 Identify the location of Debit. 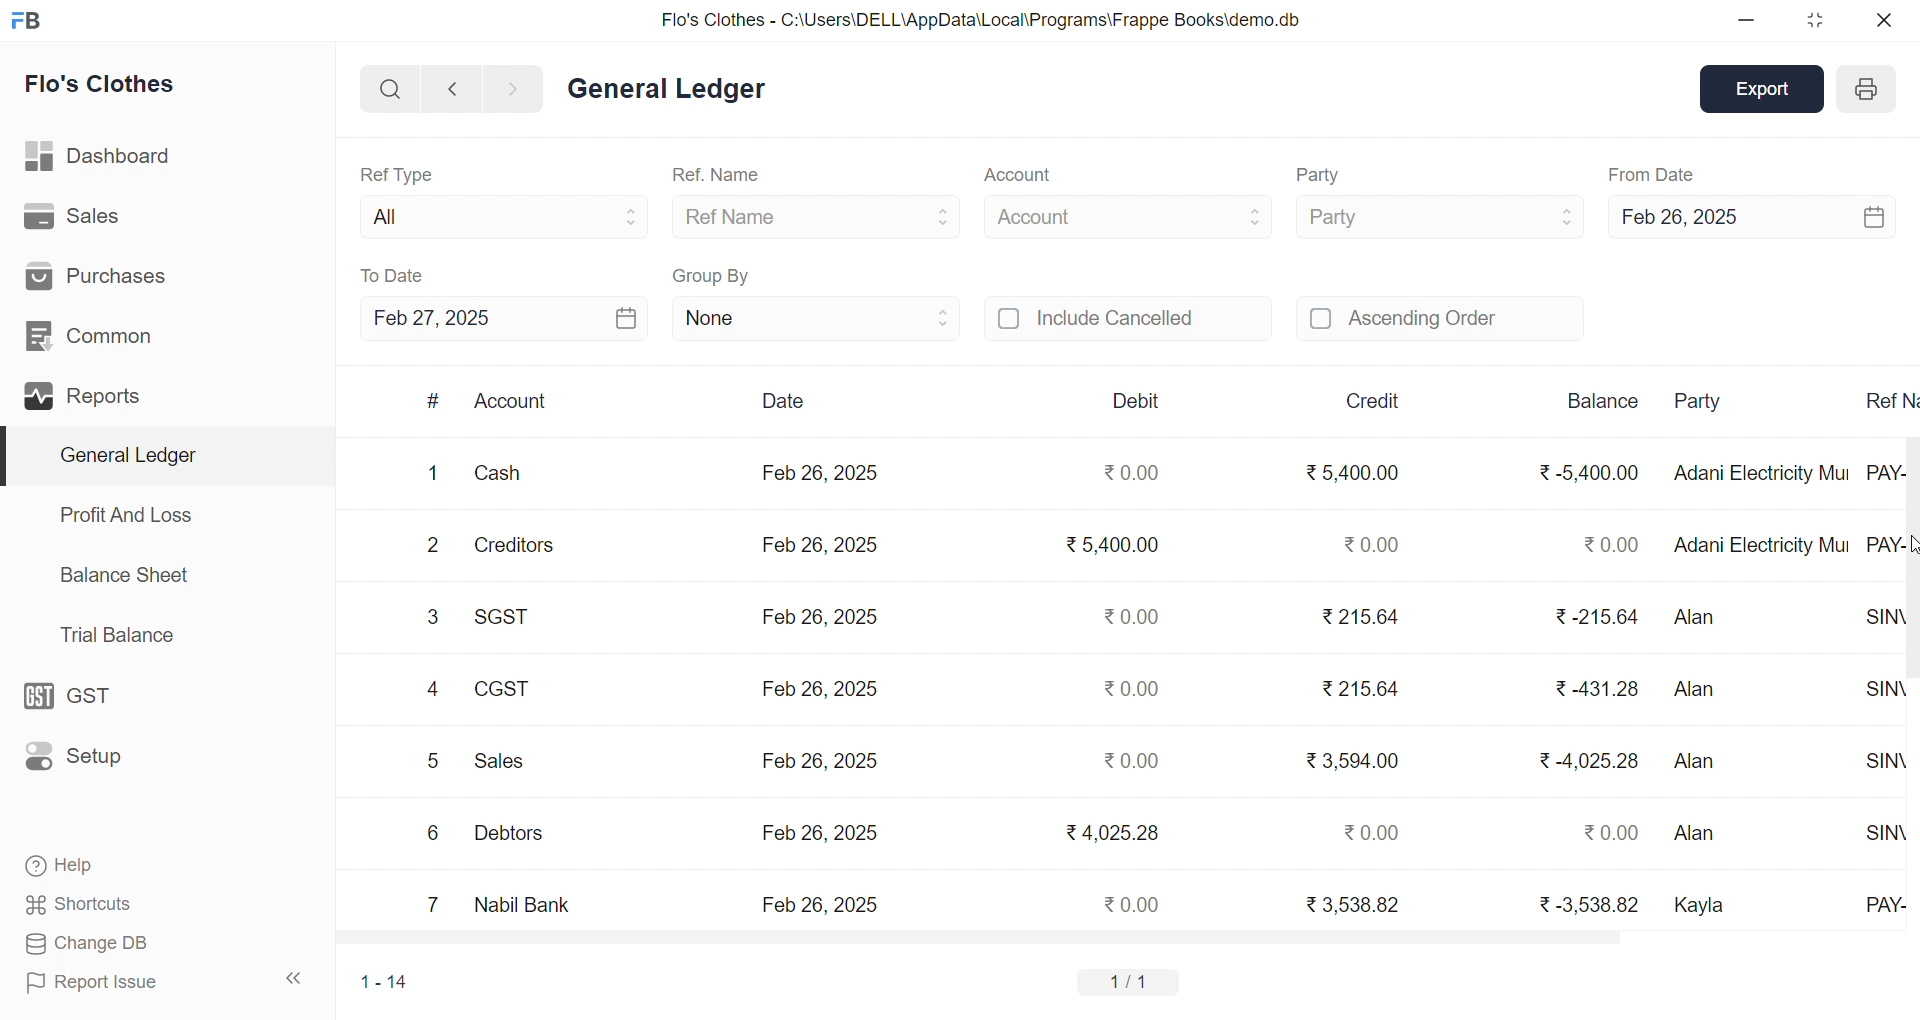
(1136, 400).